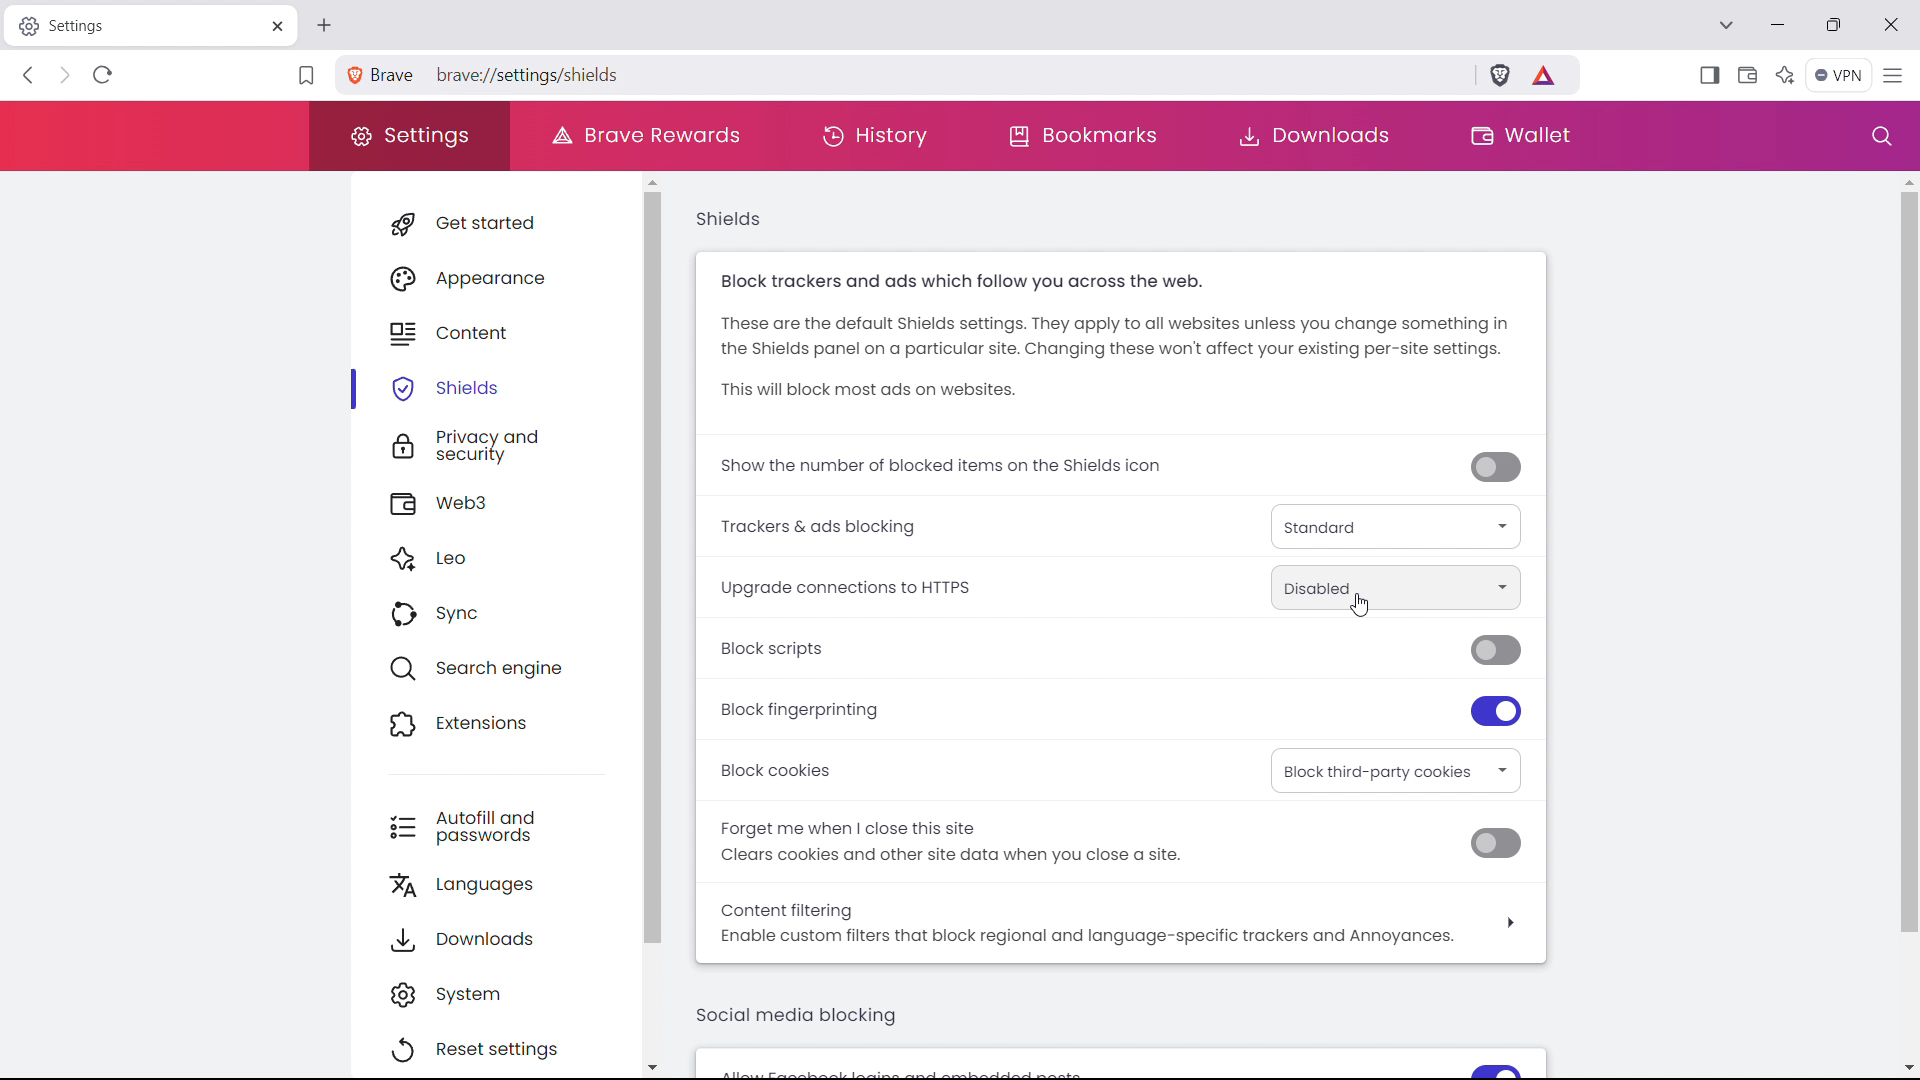  What do you see at coordinates (1833, 26) in the screenshot?
I see `maximize` at bounding box center [1833, 26].